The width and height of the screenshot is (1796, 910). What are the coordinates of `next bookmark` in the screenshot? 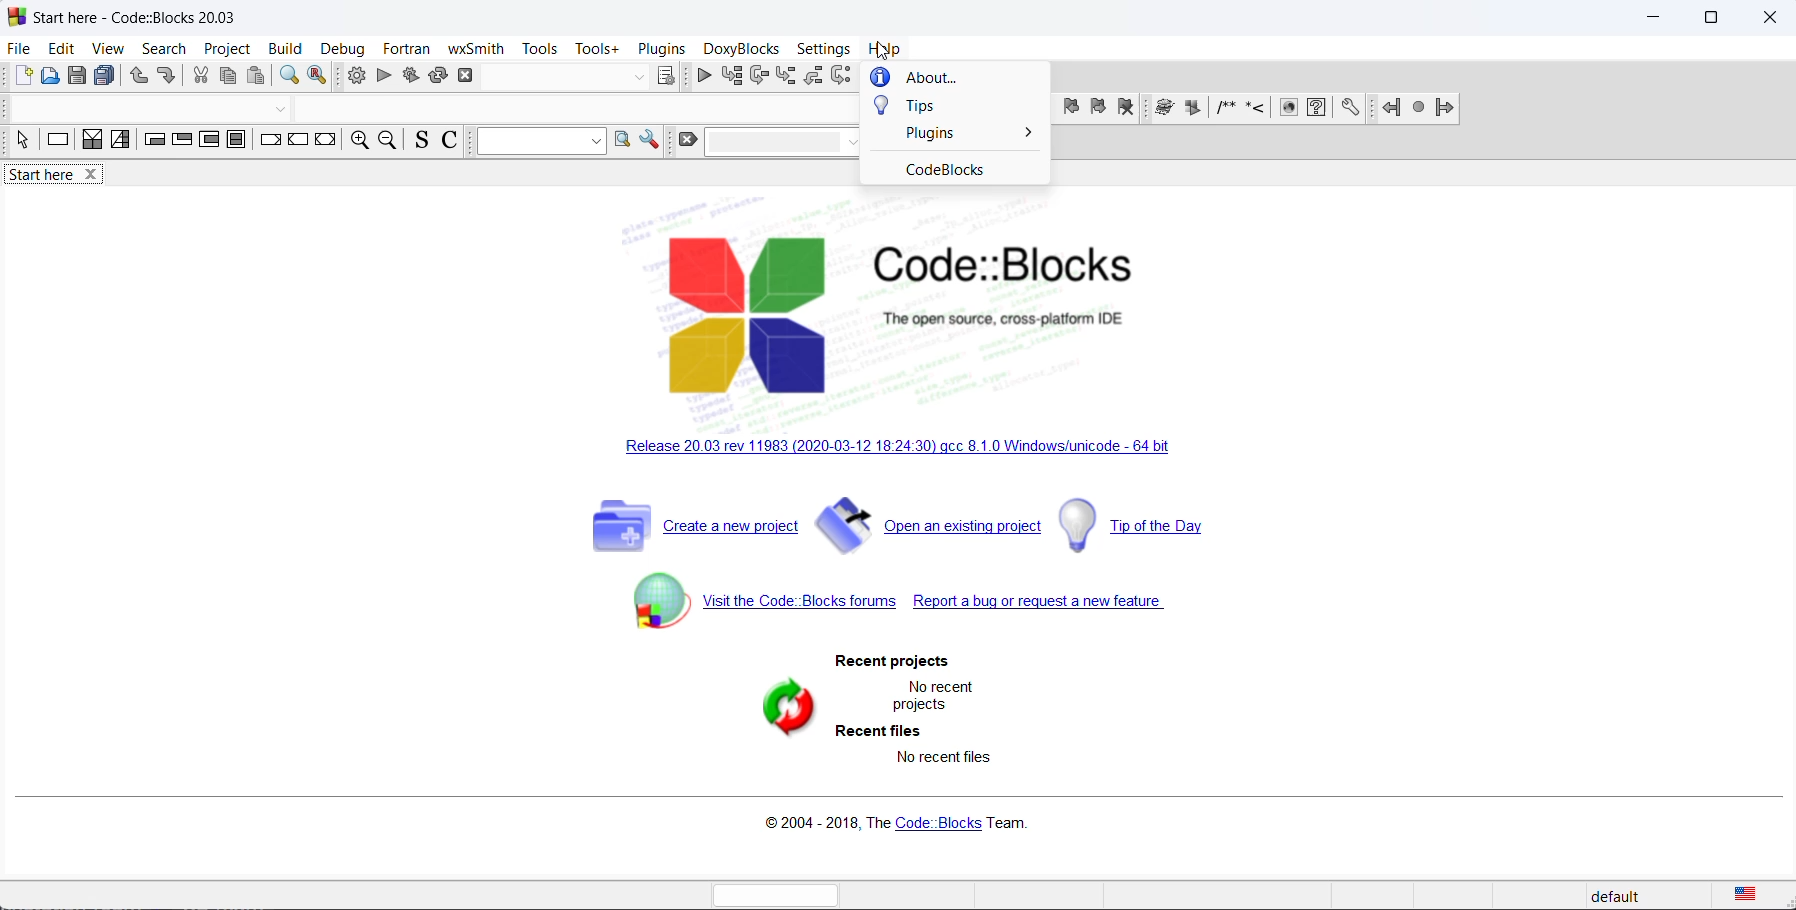 It's located at (1097, 107).